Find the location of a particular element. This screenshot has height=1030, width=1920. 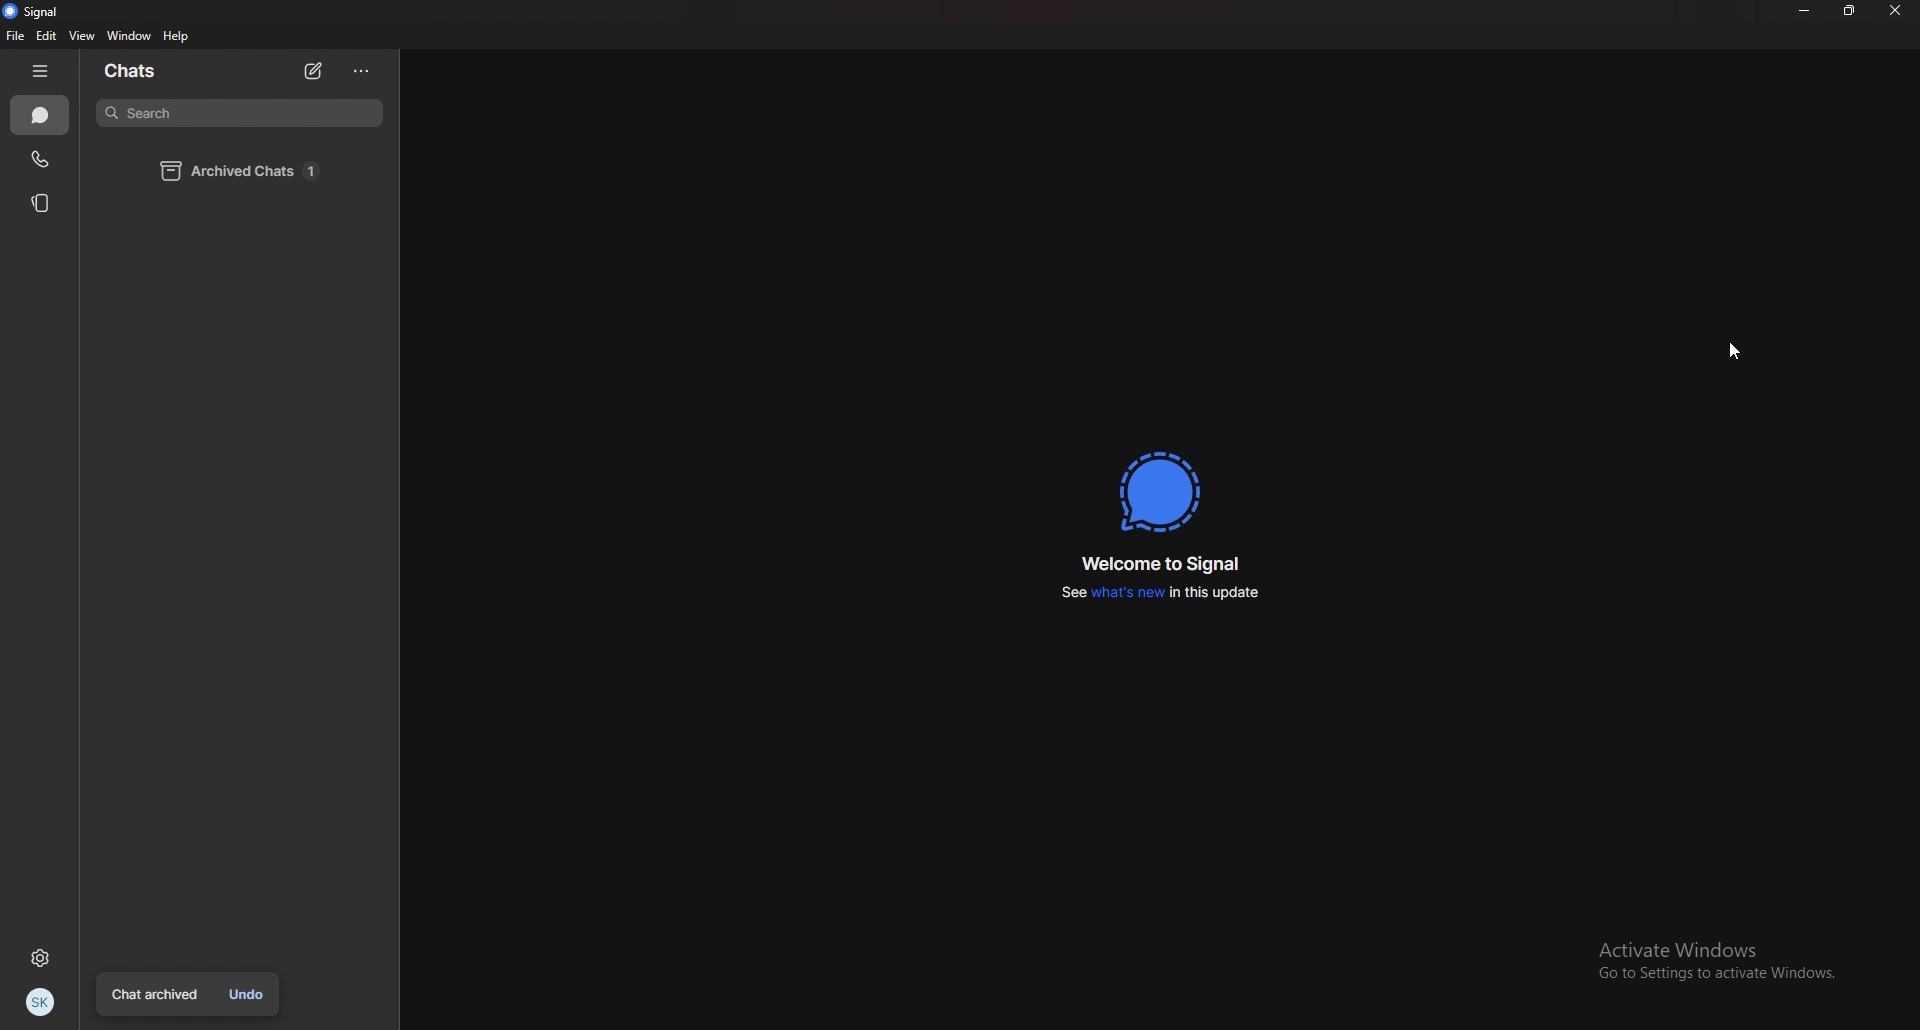

signal is located at coordinates (36, 13).